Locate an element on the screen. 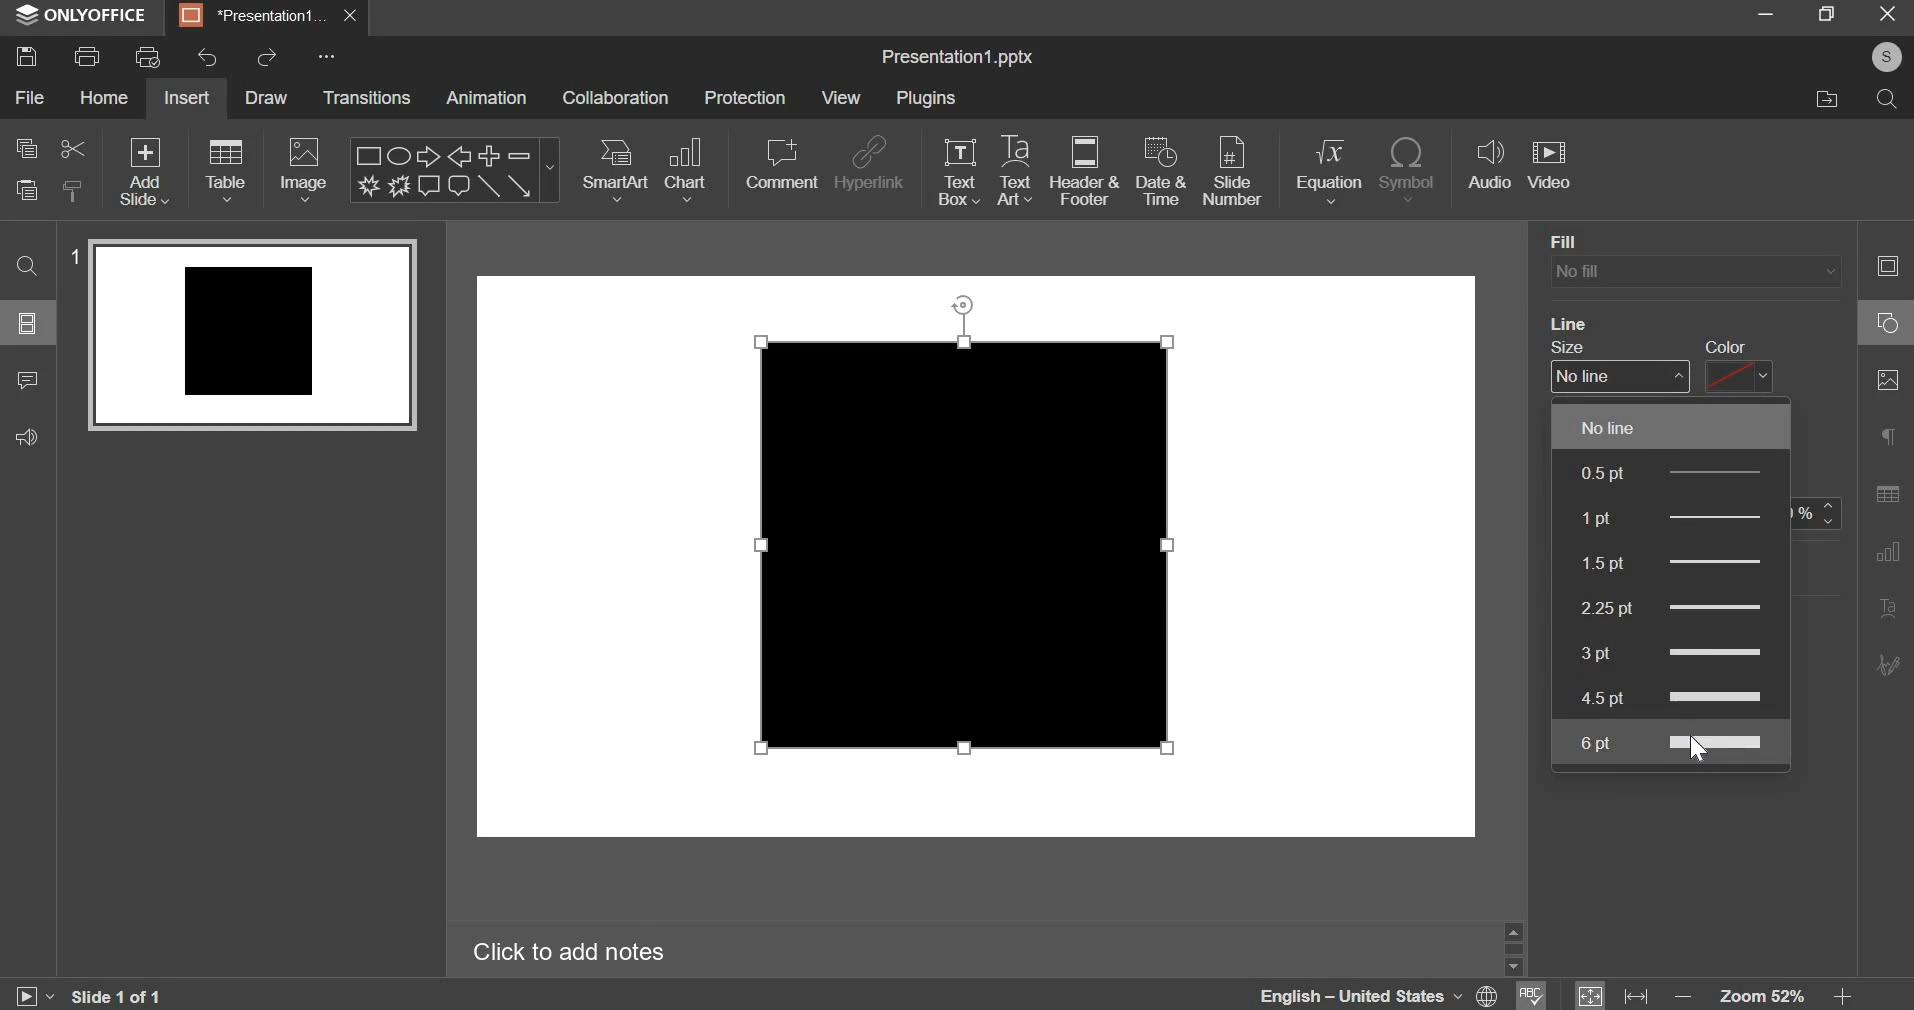 This screenshot has width=1914, height=1010. undo is located at coordinates (207, 58).